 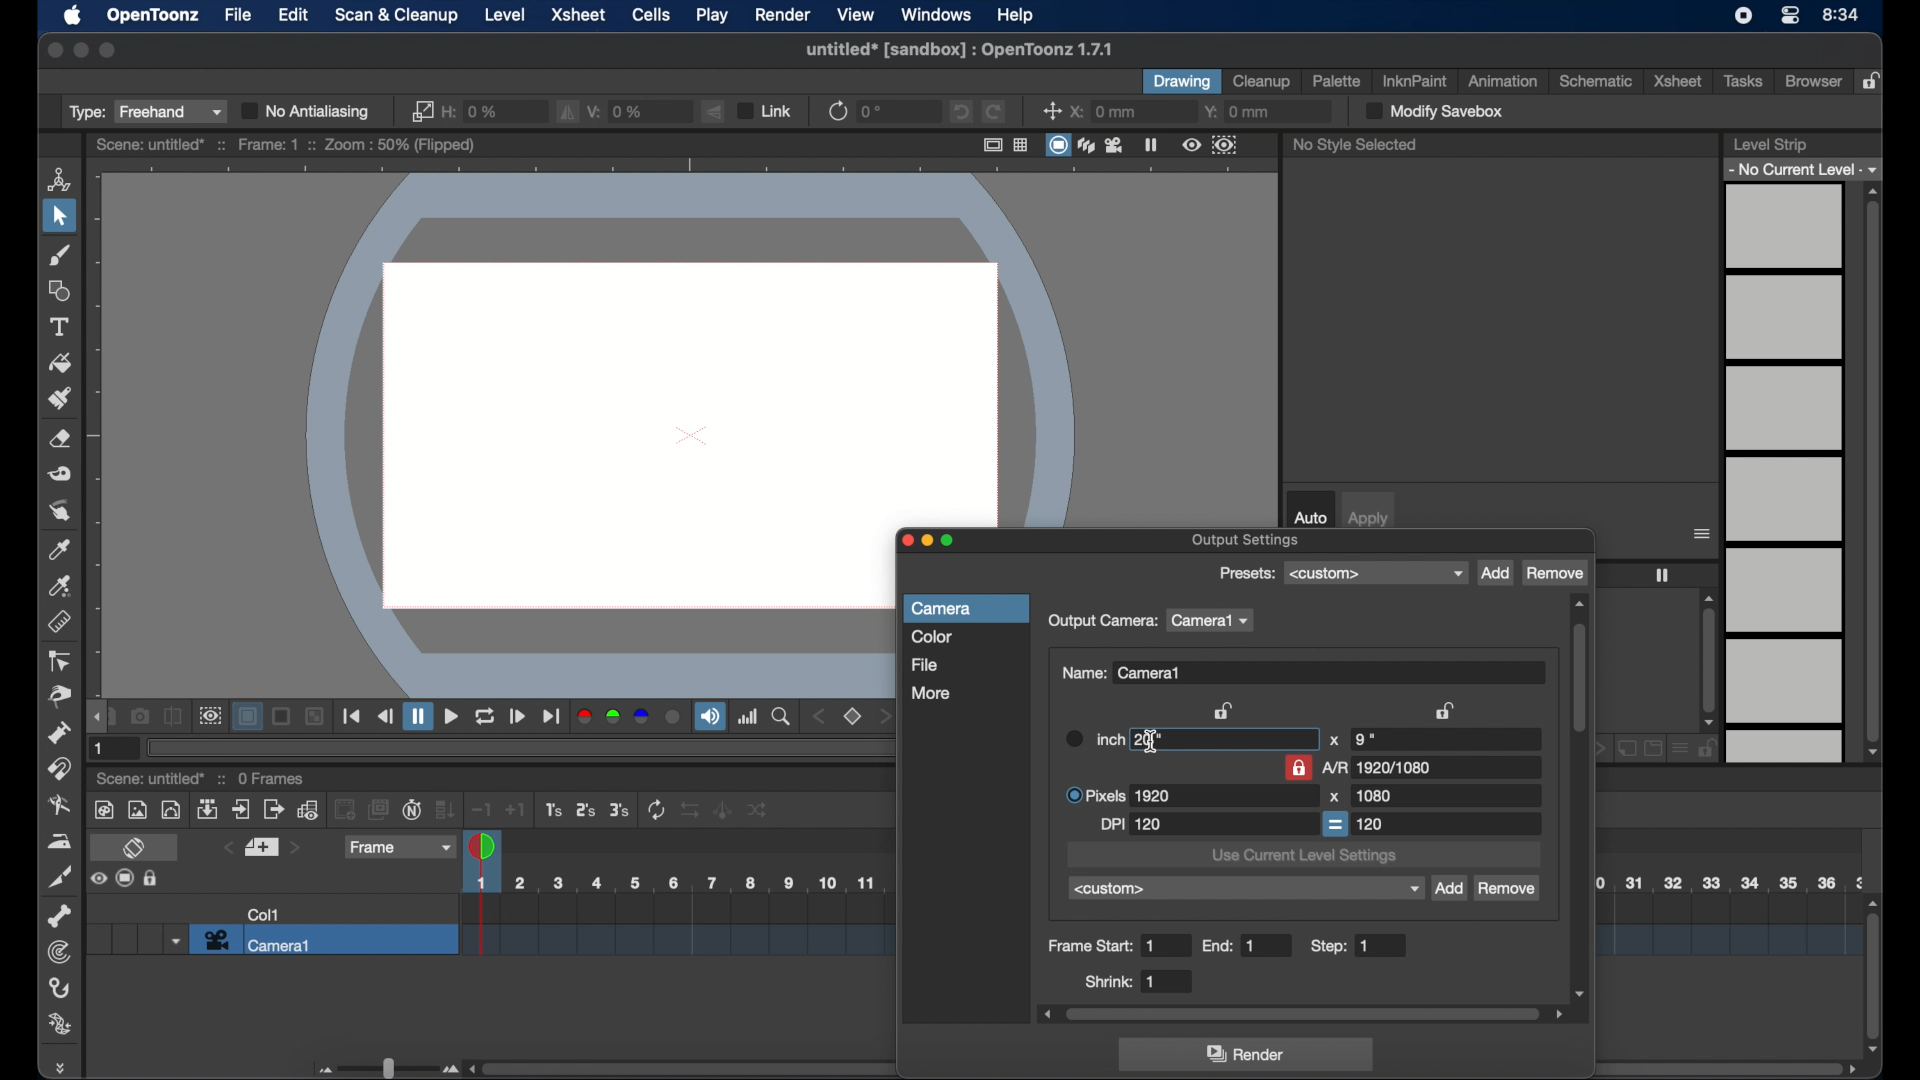 What do you see at coordinates (1007, 144) in the screenshot?
I see `guide options` at bounding box center [1007, 144].